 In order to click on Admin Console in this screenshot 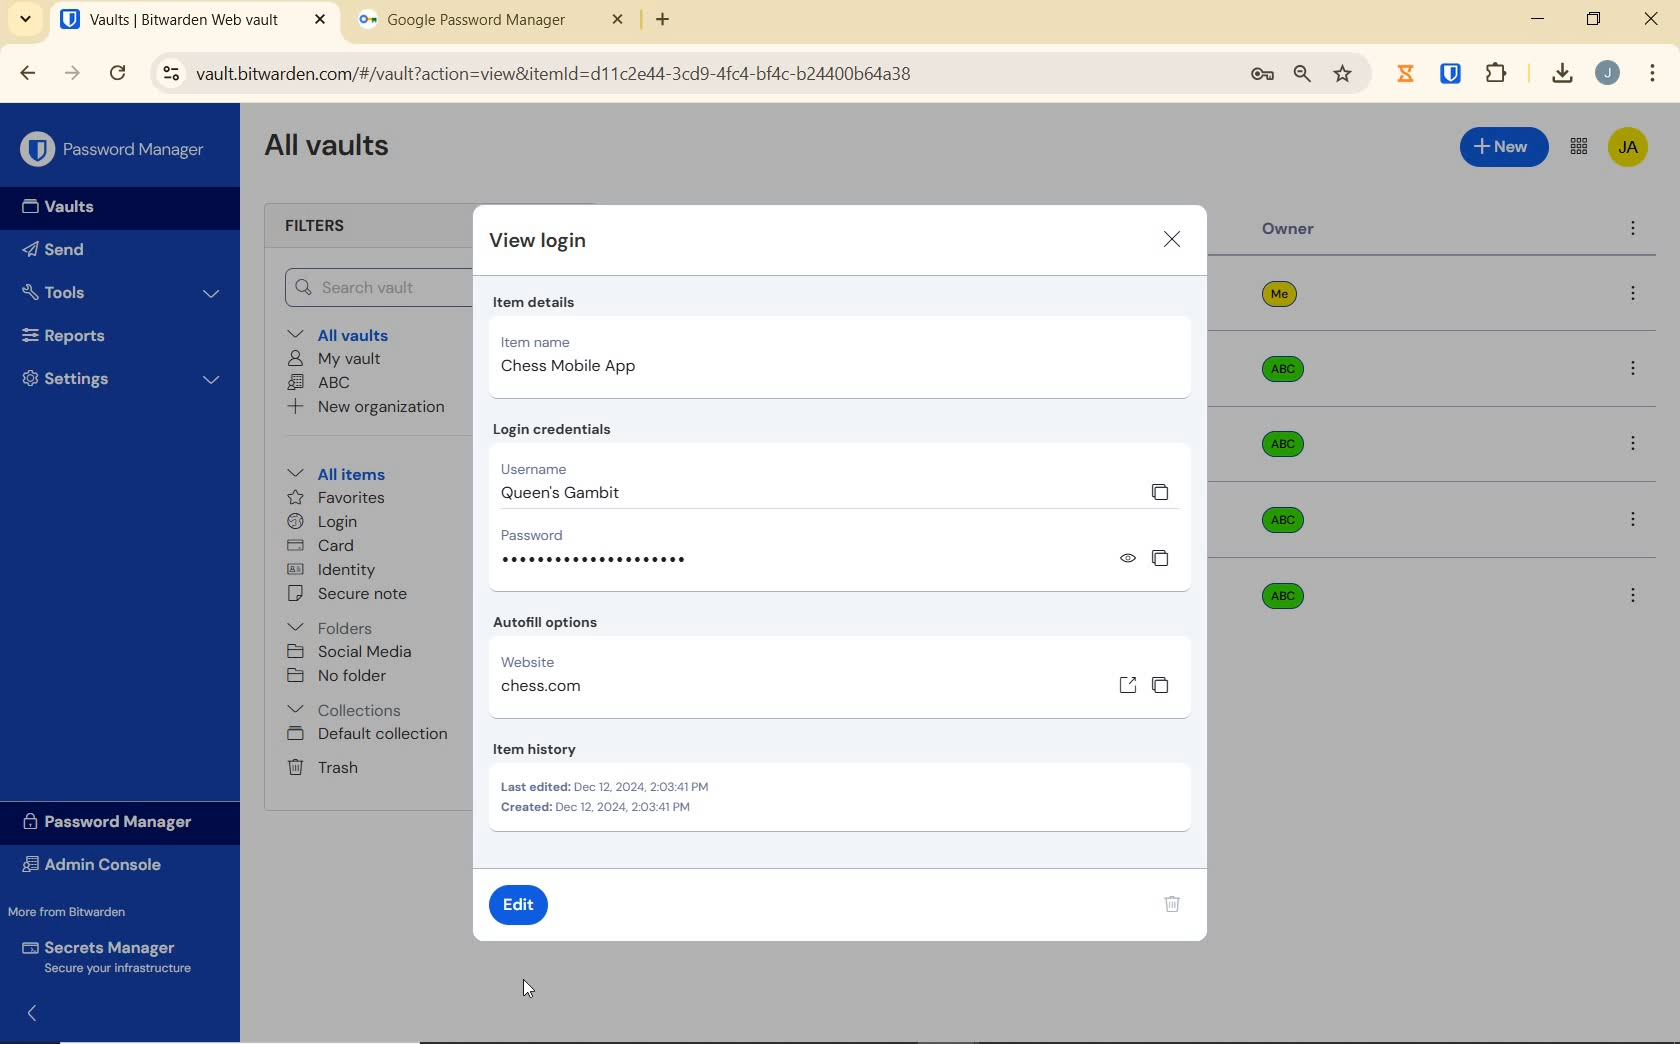, I will do `click(98, 867)`.